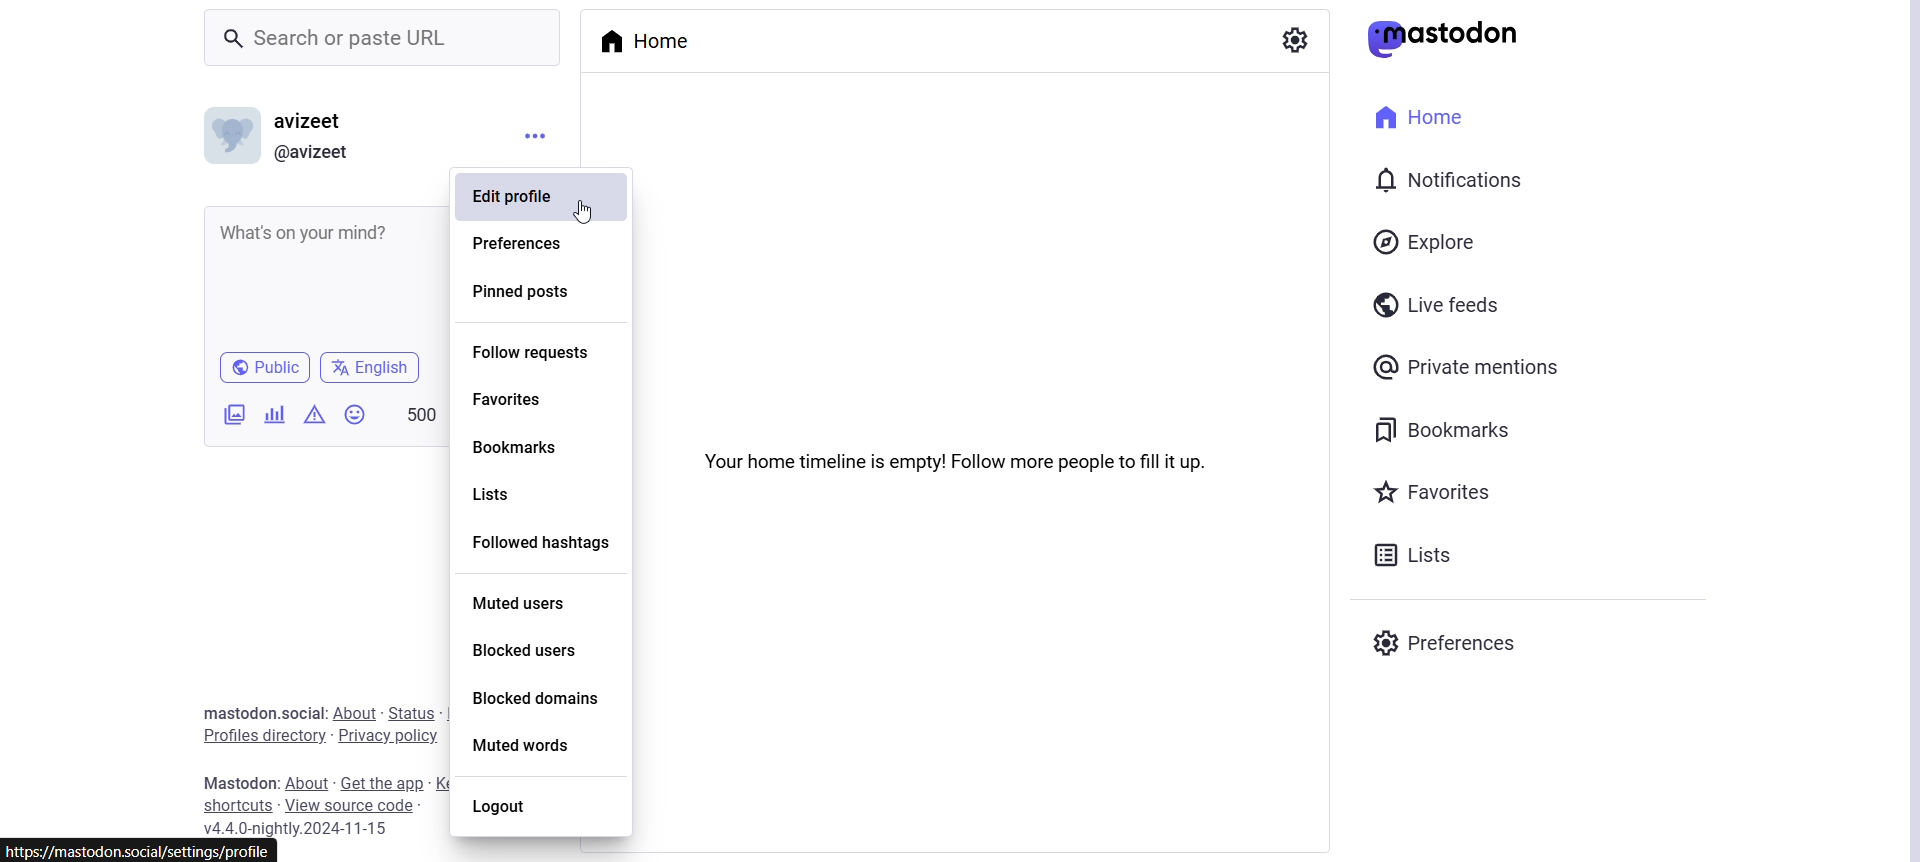 The image size is (1920, 862). What do you see at coordinates (504, 491) in the screenshot?
I see `Lists` at bounding box center [504, 491].